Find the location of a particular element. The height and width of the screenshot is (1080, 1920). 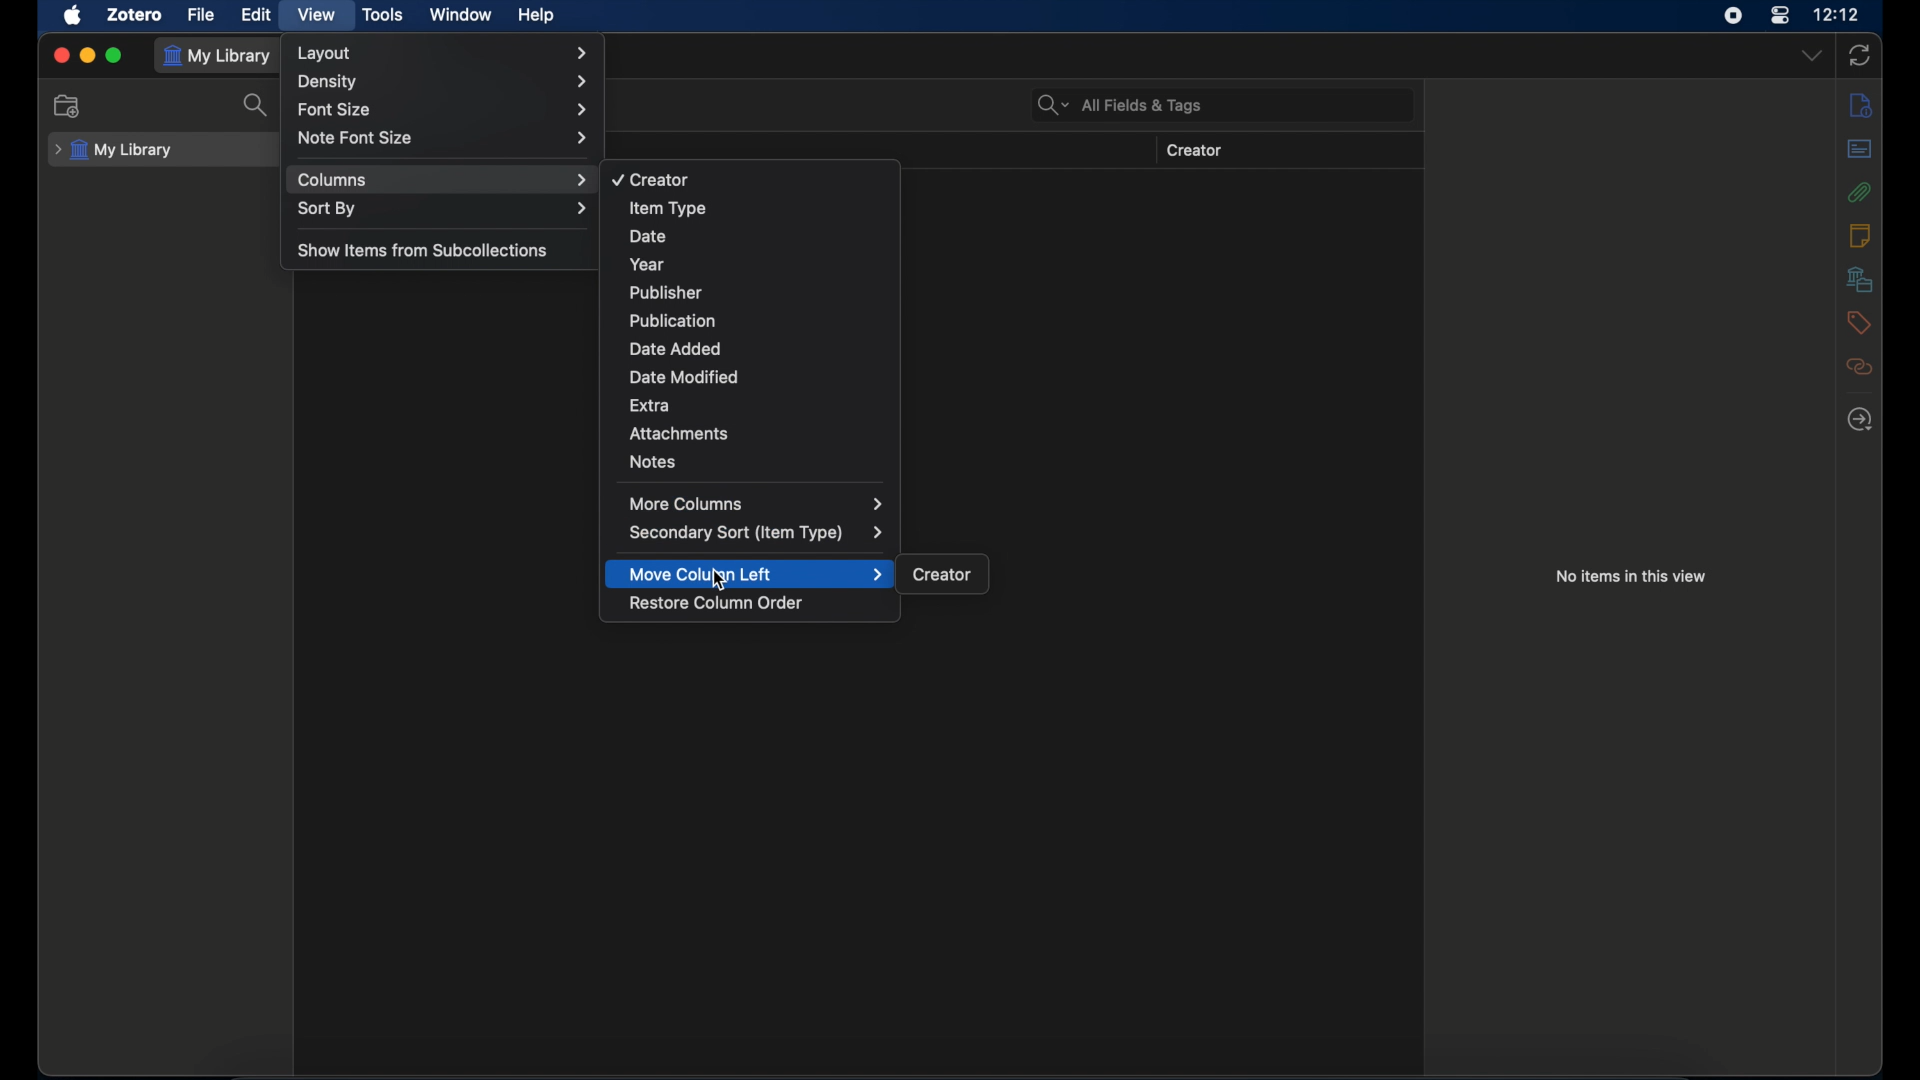

publisher is located at coordinates (665, 293).